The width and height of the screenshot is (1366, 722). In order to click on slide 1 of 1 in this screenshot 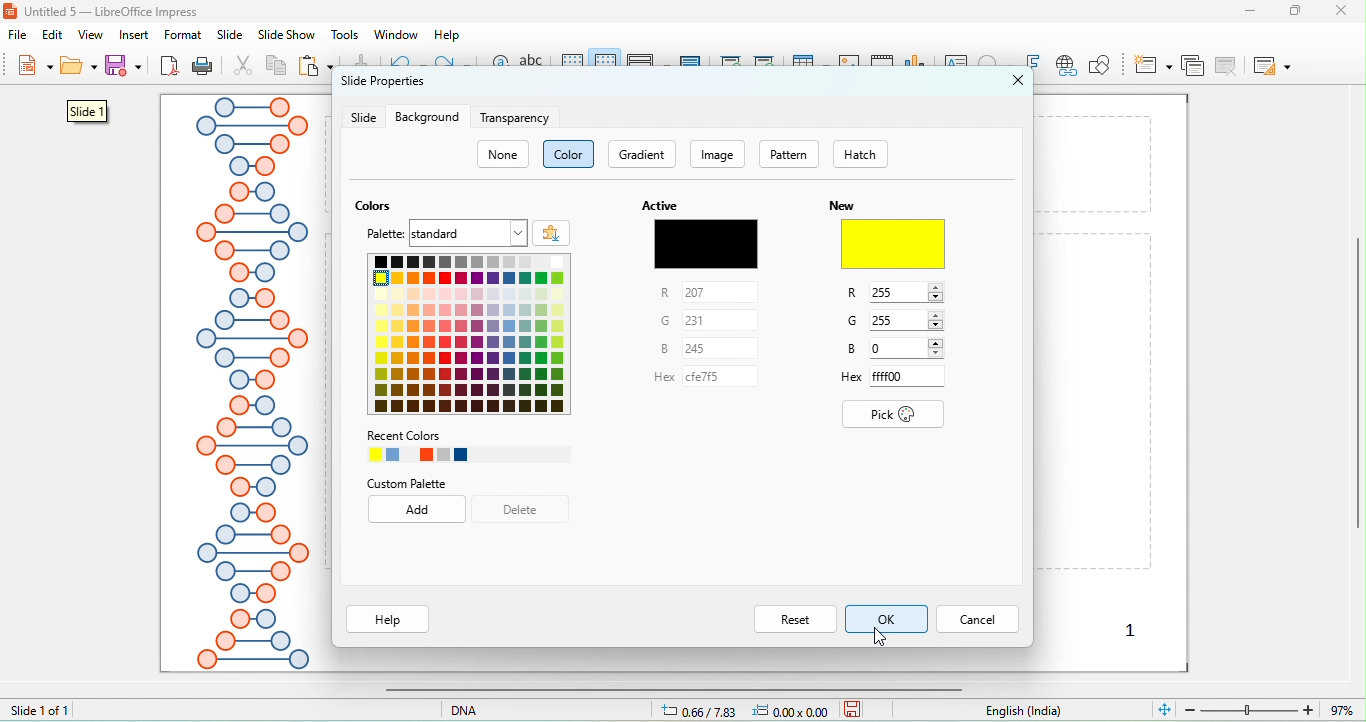, I will do `click(40, 709)`.